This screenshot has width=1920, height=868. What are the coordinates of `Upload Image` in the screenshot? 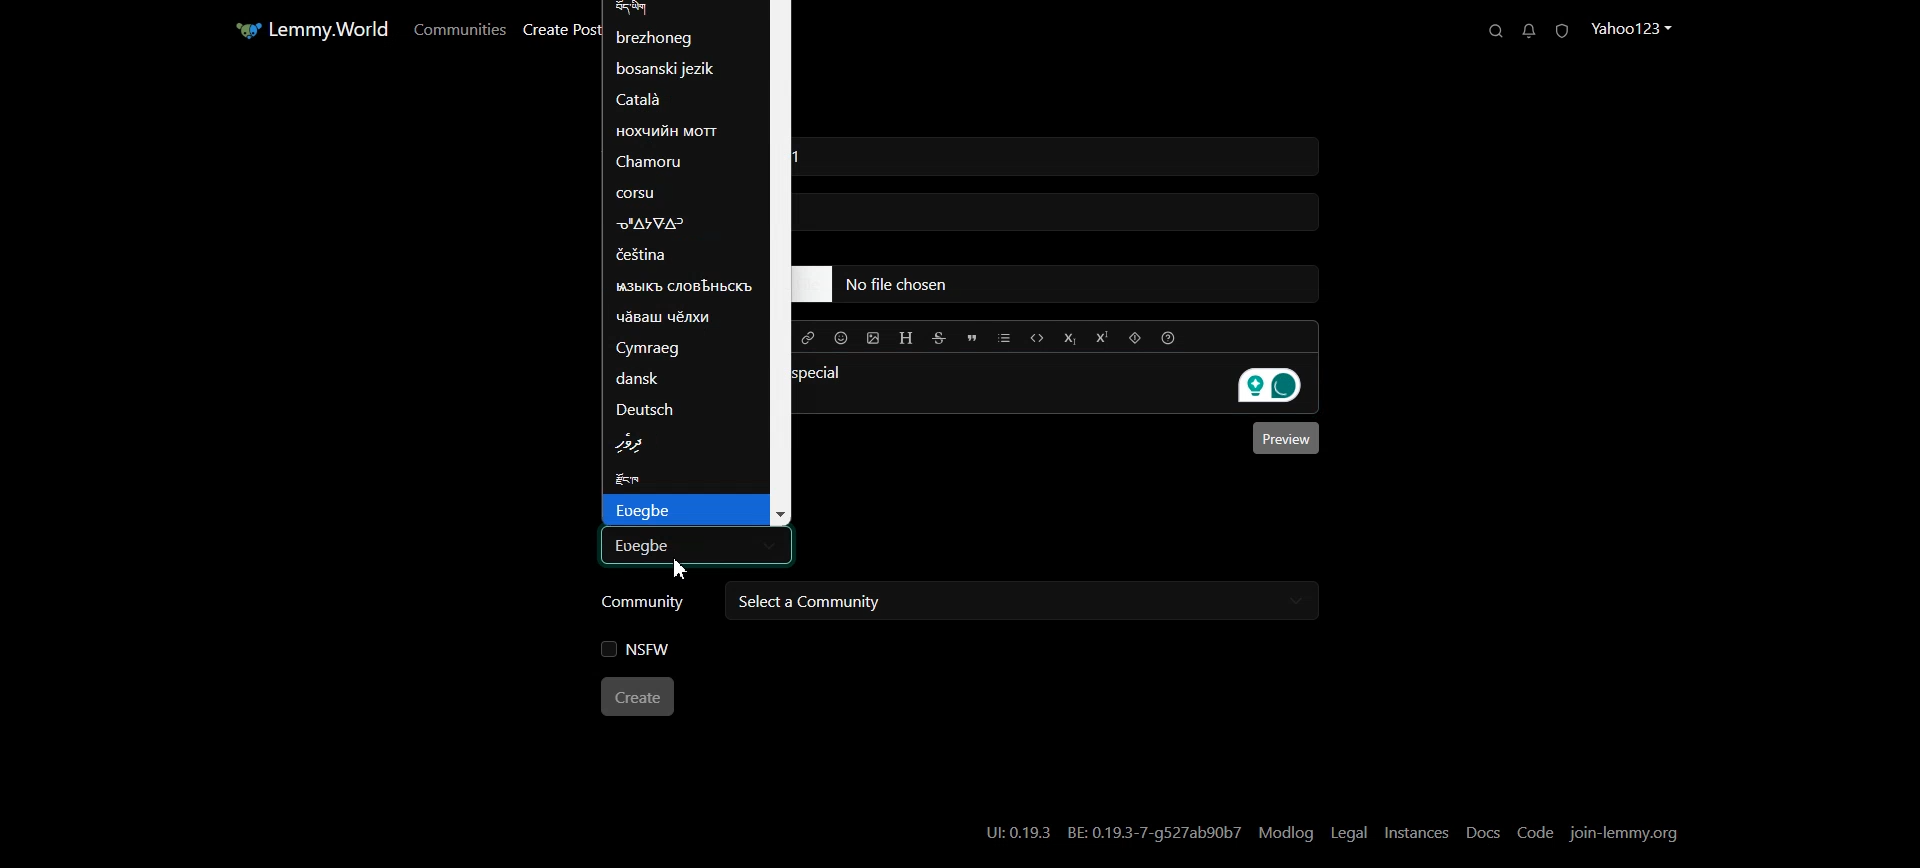 It's located at (874, 338).